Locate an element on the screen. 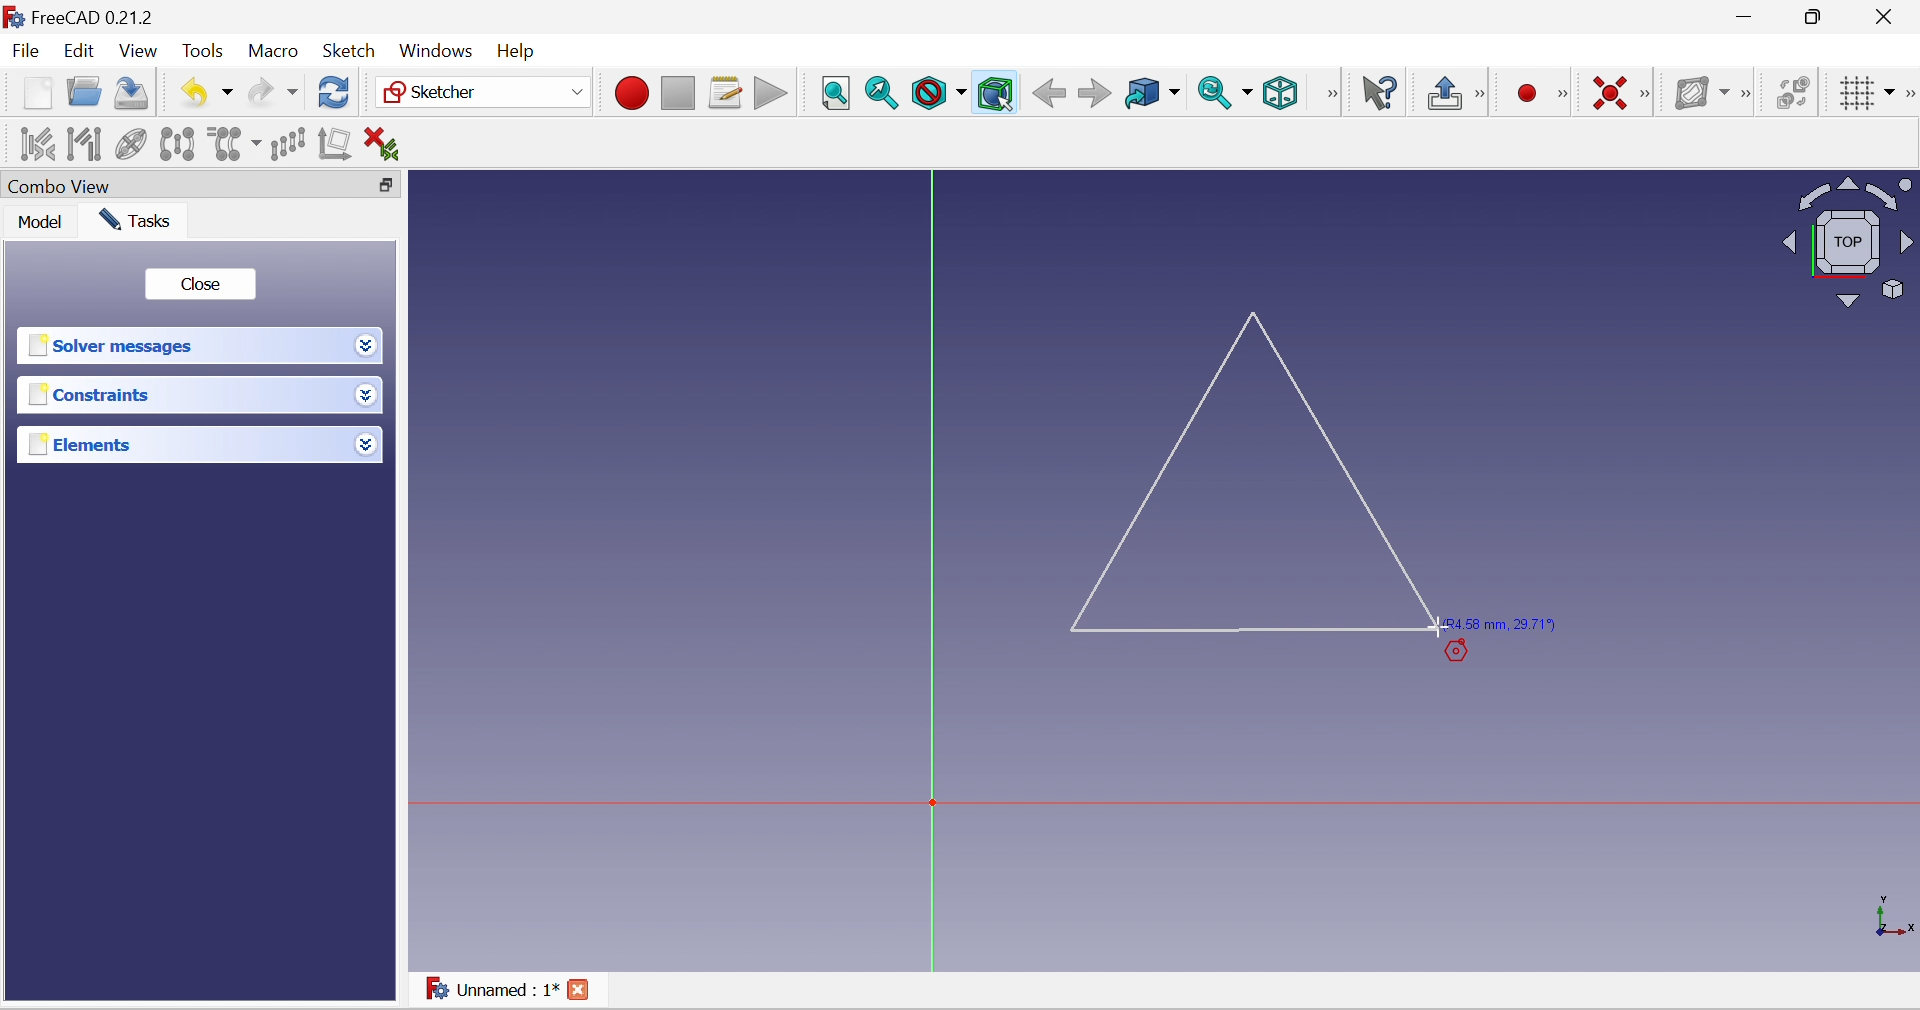 The height and width of the screenshot is (1010, 1920). Go to linked object is located at coordinates (1153, 94).